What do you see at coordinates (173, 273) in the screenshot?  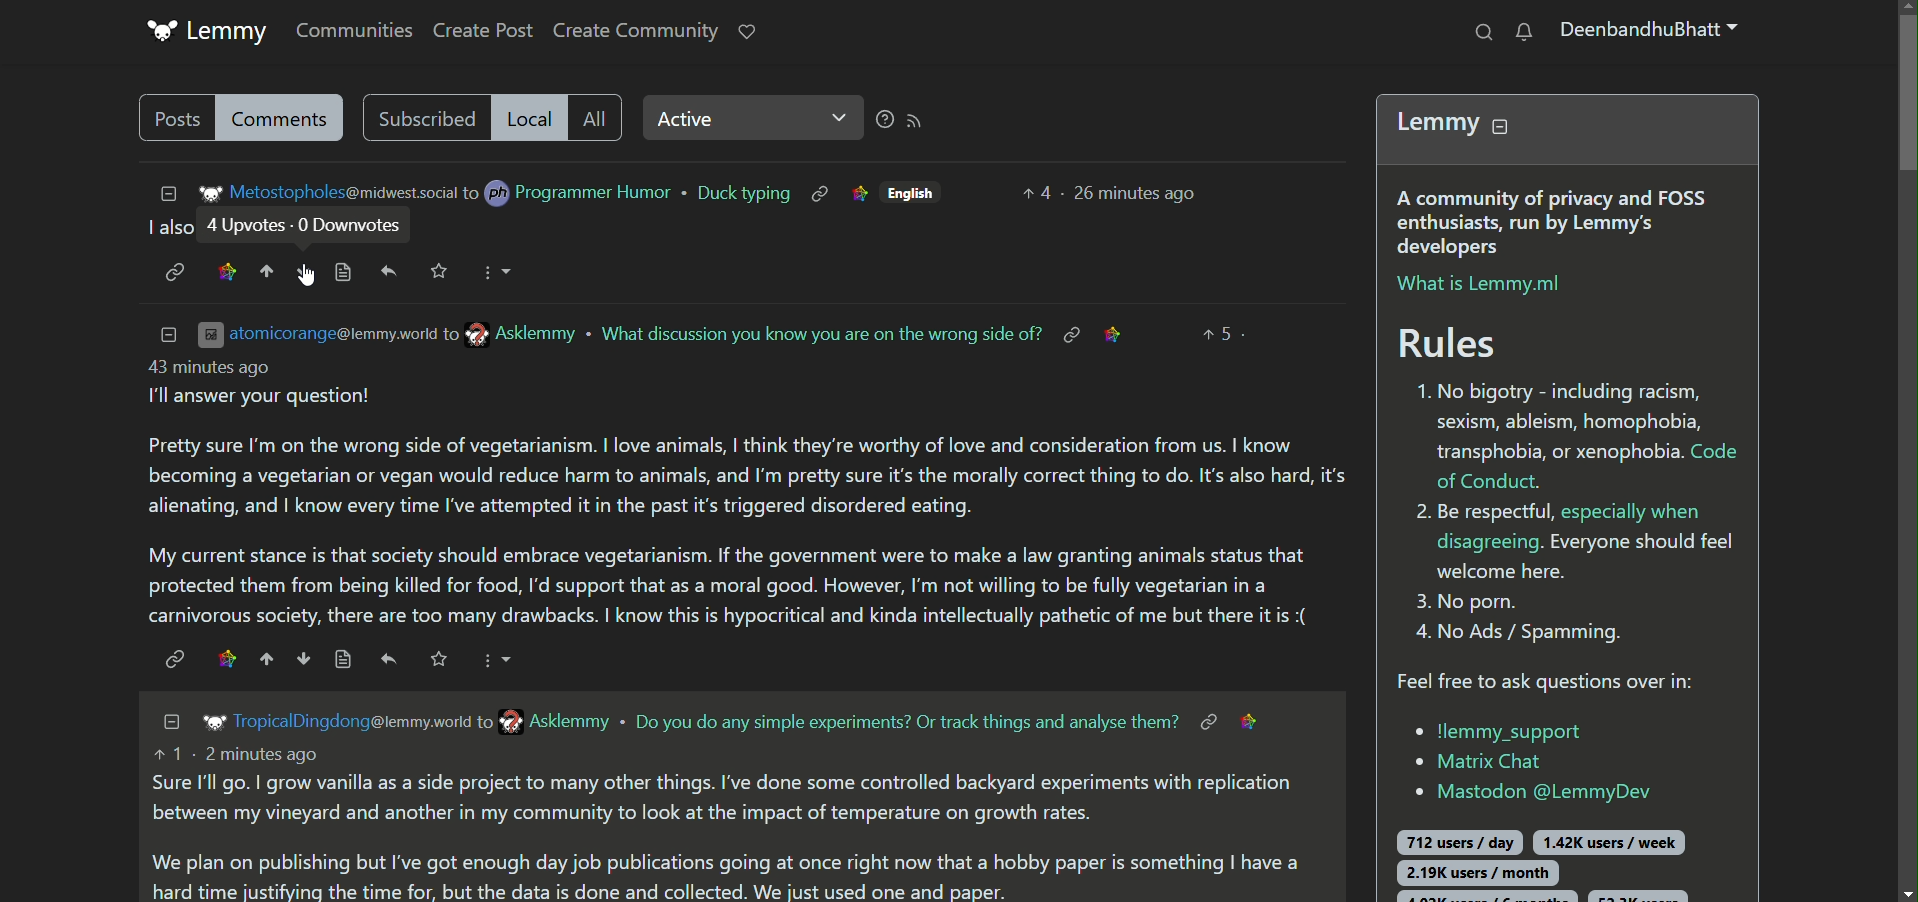 I see `hyperlink` at bounding box center [173, 273].